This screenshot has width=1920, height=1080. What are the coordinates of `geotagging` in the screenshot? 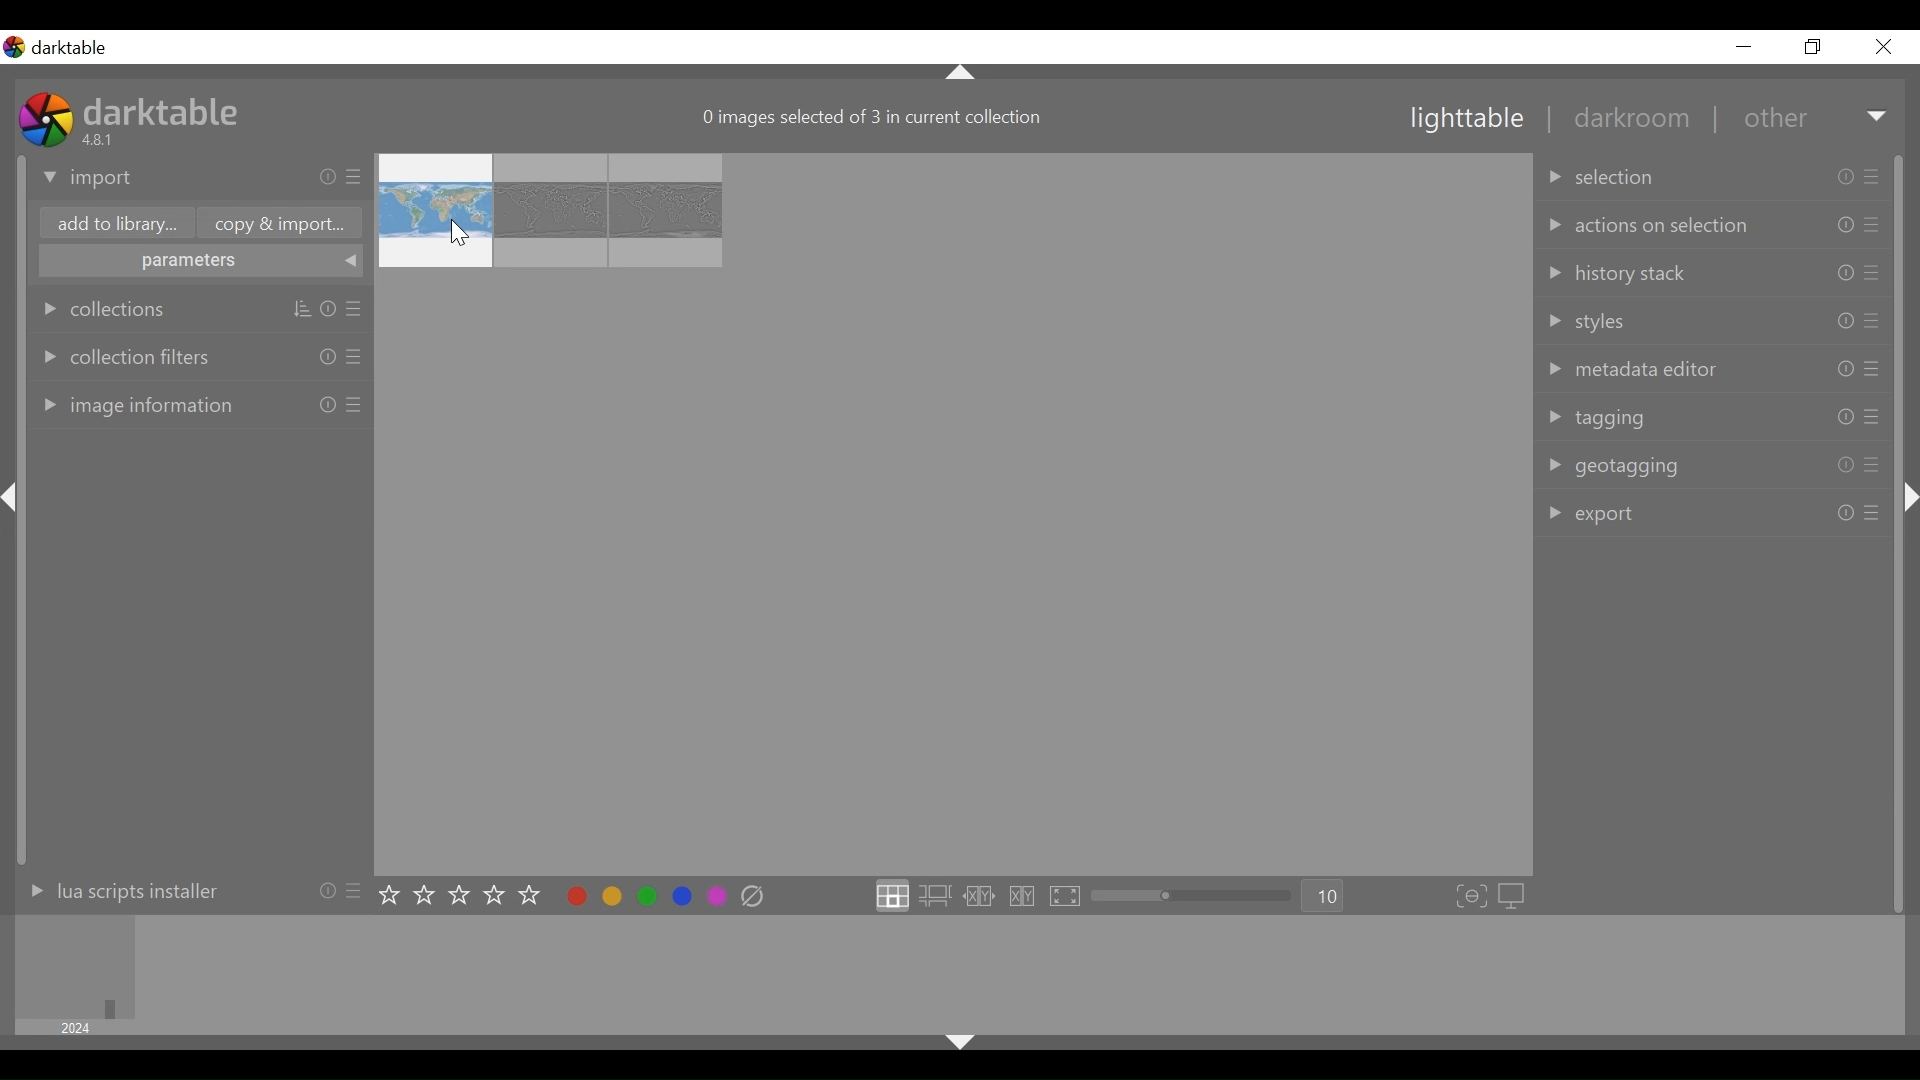 It's located at (1717, 467).